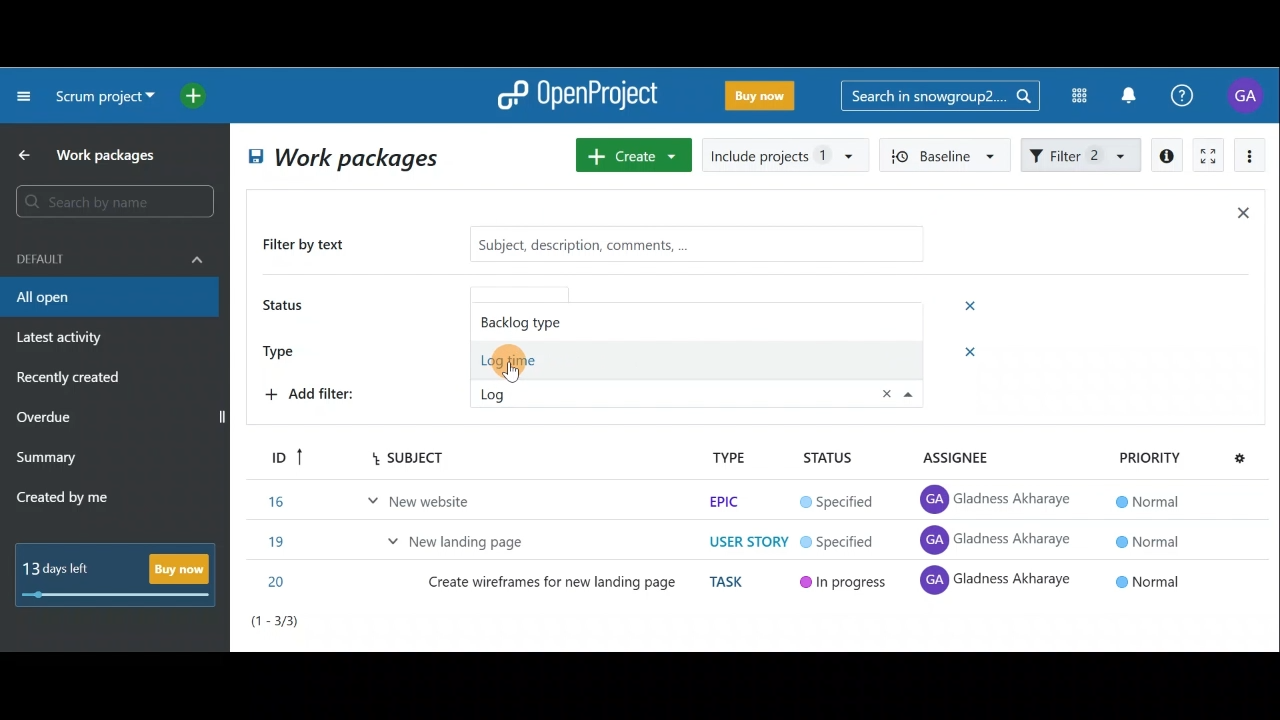  What do you see at coordinates (62, 340) in the screenshot?
I see `Latest activity` at bounding box center [62, 340].